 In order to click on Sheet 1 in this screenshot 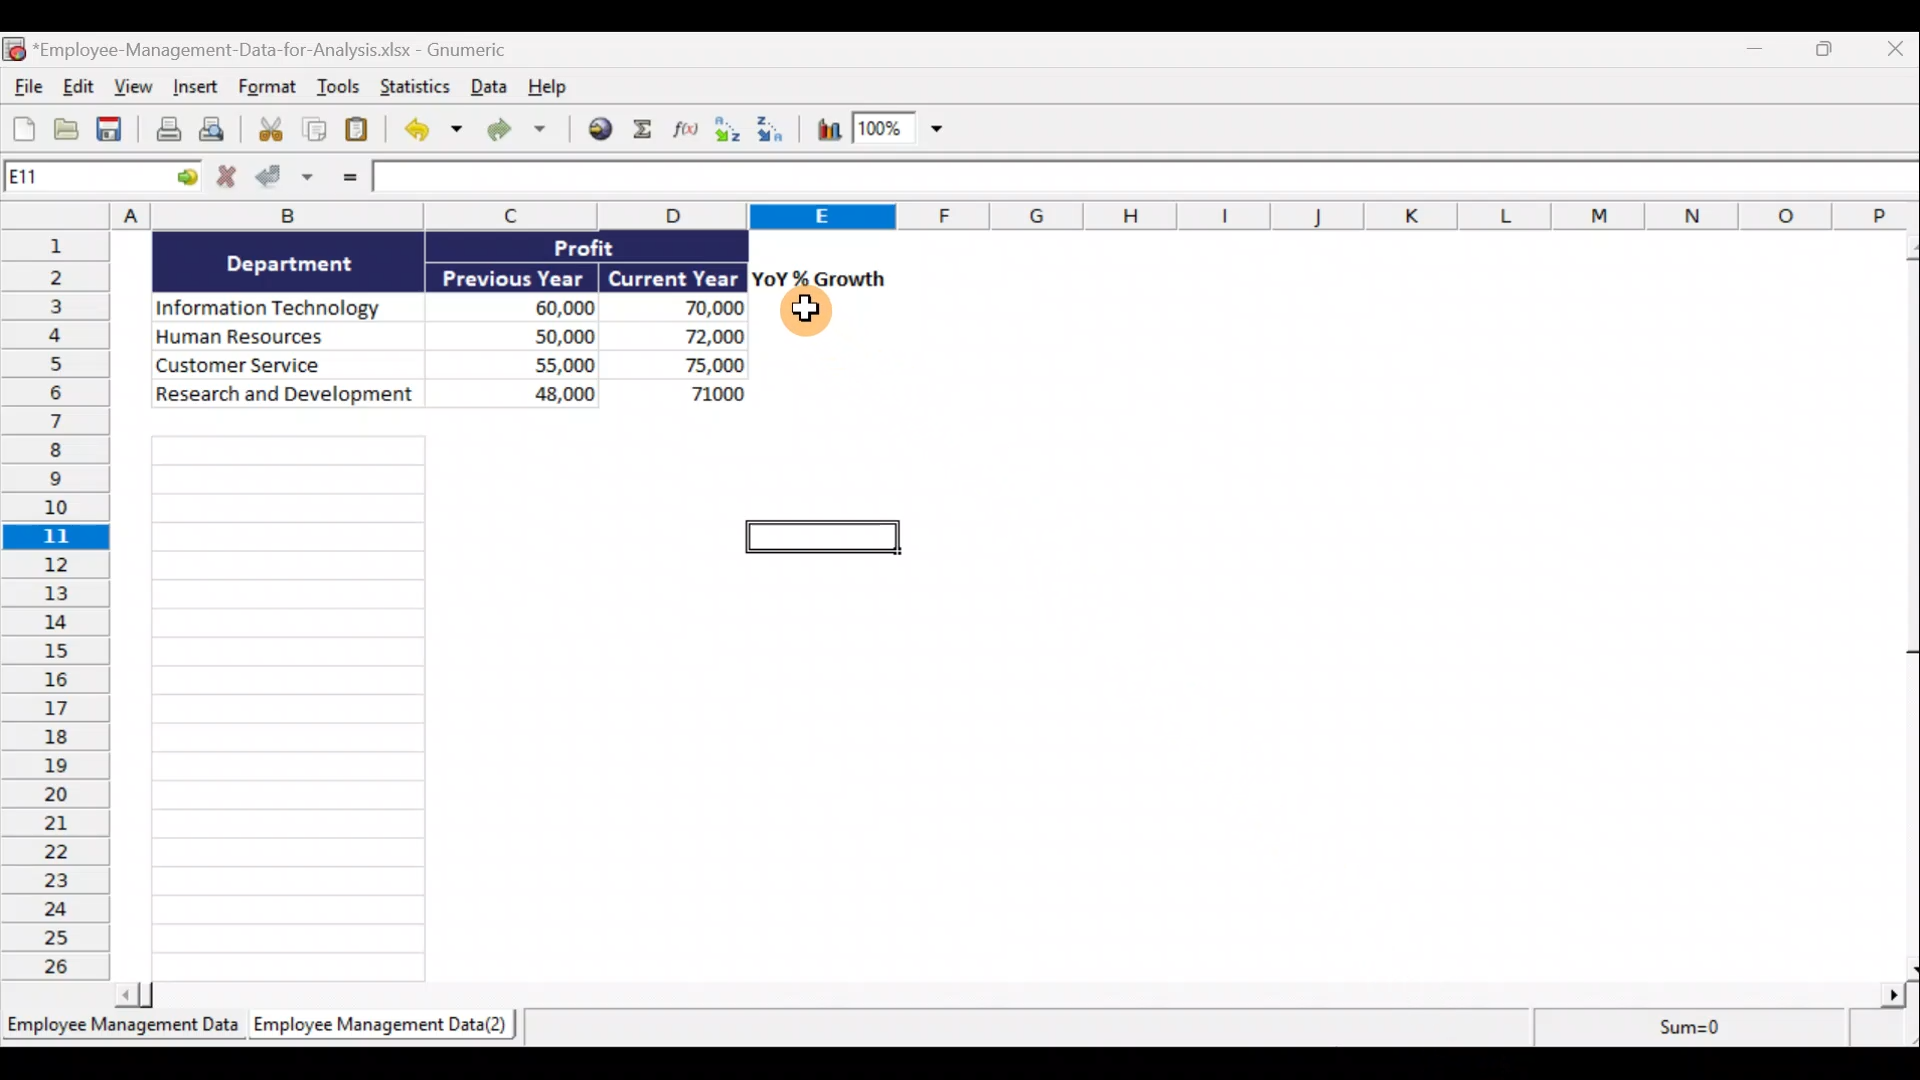, I will do `click(120, 1026)`.